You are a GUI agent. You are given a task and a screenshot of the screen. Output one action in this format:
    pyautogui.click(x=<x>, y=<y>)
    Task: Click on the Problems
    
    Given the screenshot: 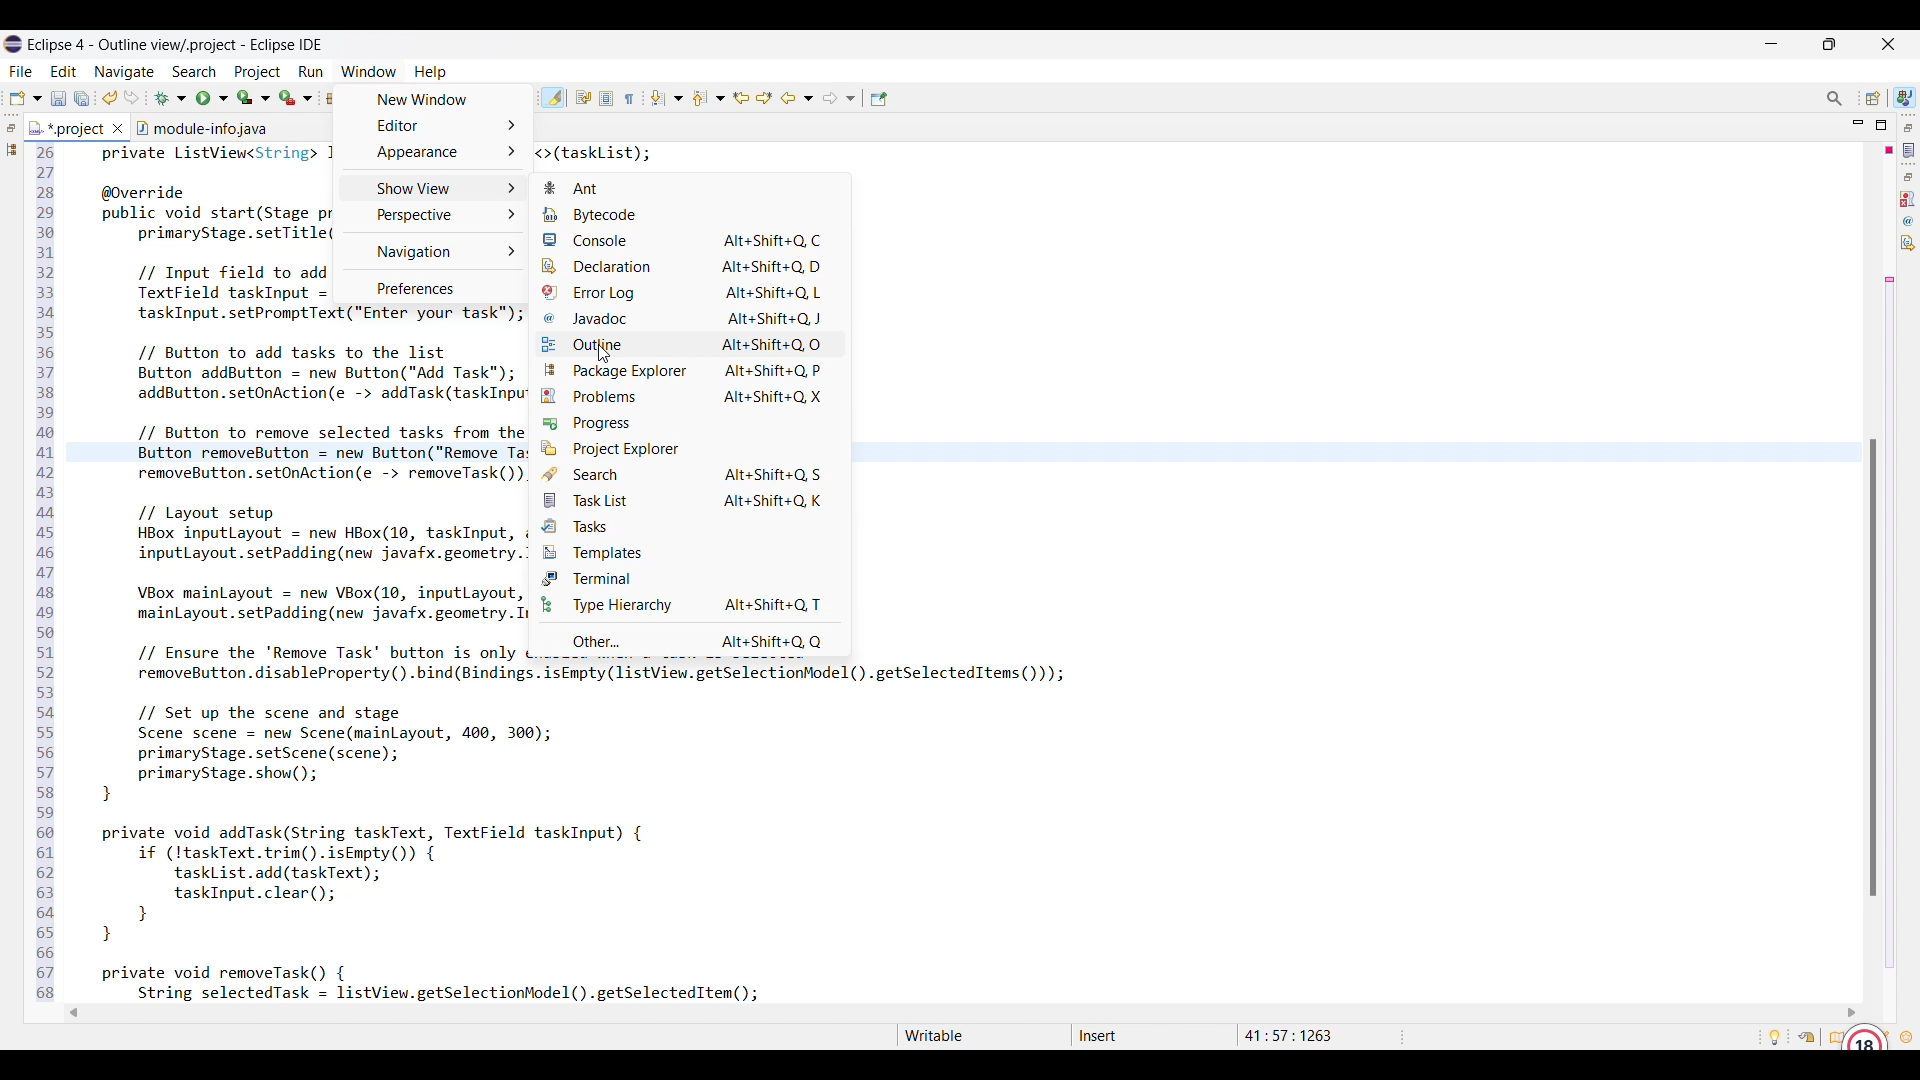 What is the action you would take?
    pyautogui.click(x=688, y=396)
    